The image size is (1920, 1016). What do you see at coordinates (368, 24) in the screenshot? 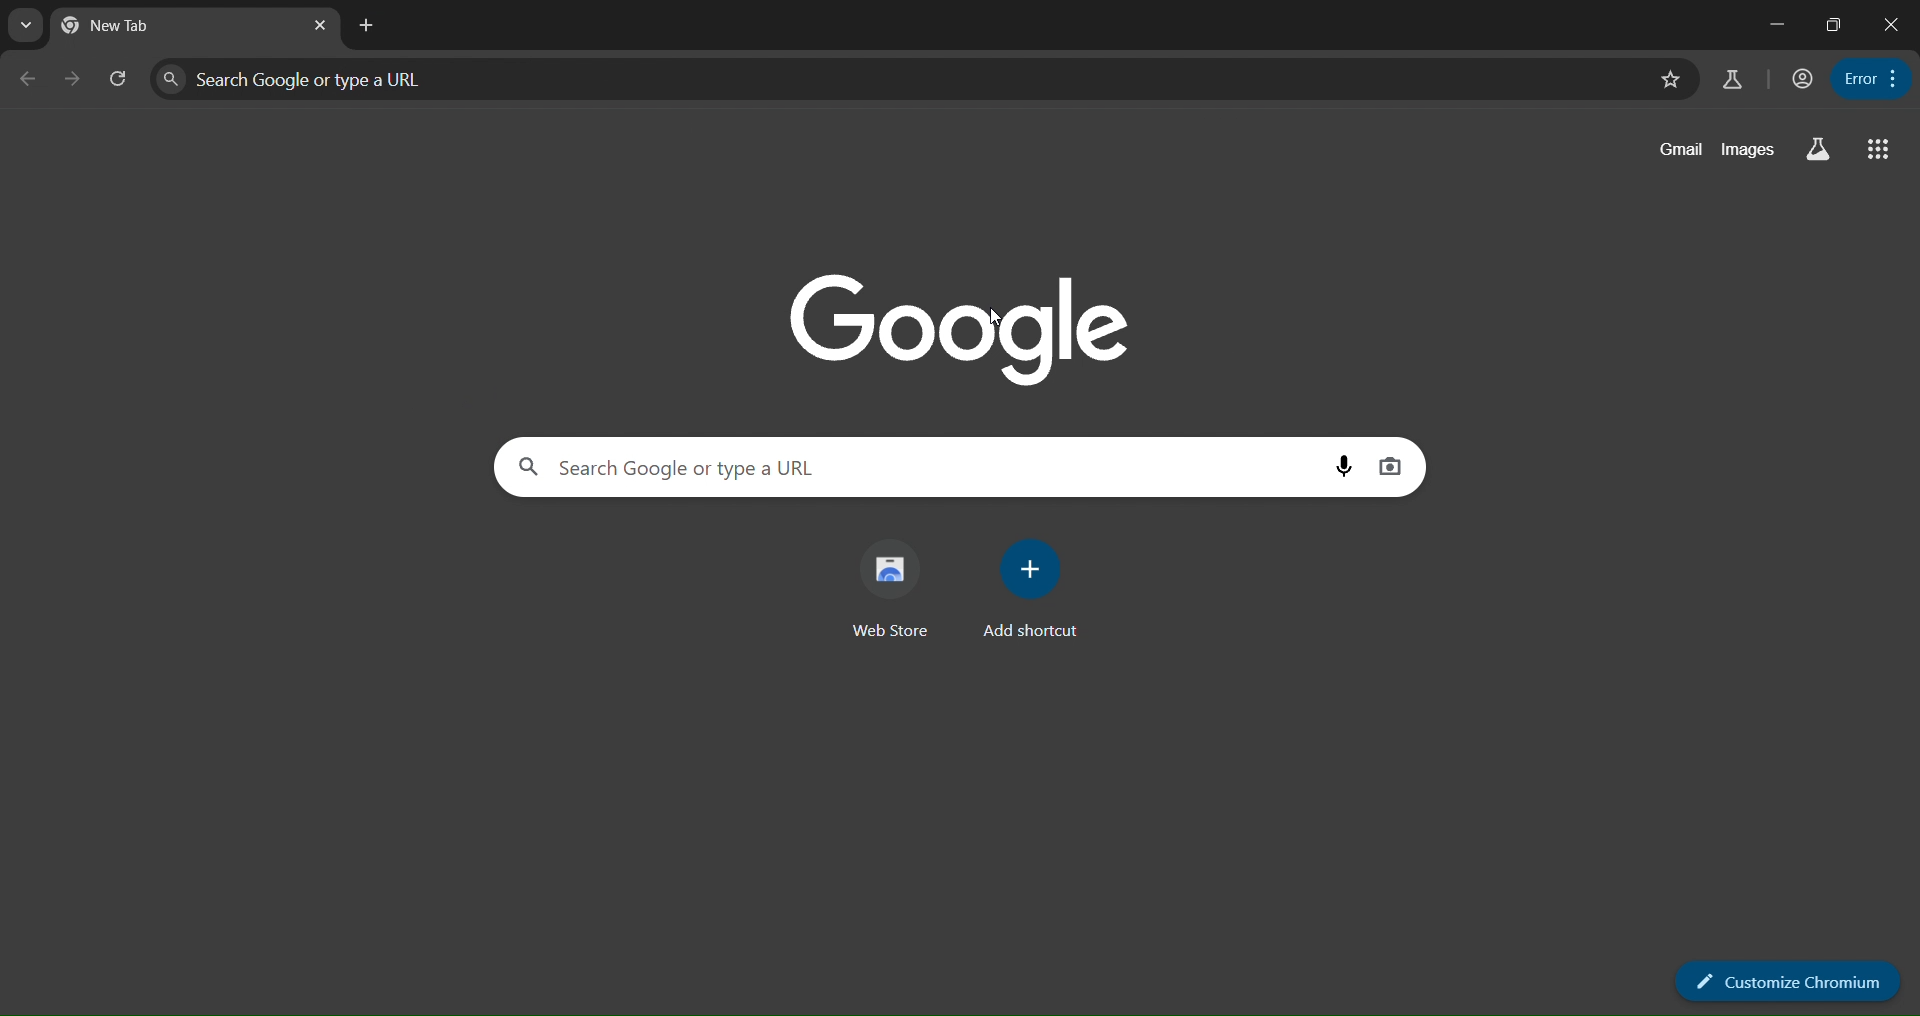
I see `add new tab` at bounding box center [368, 24].